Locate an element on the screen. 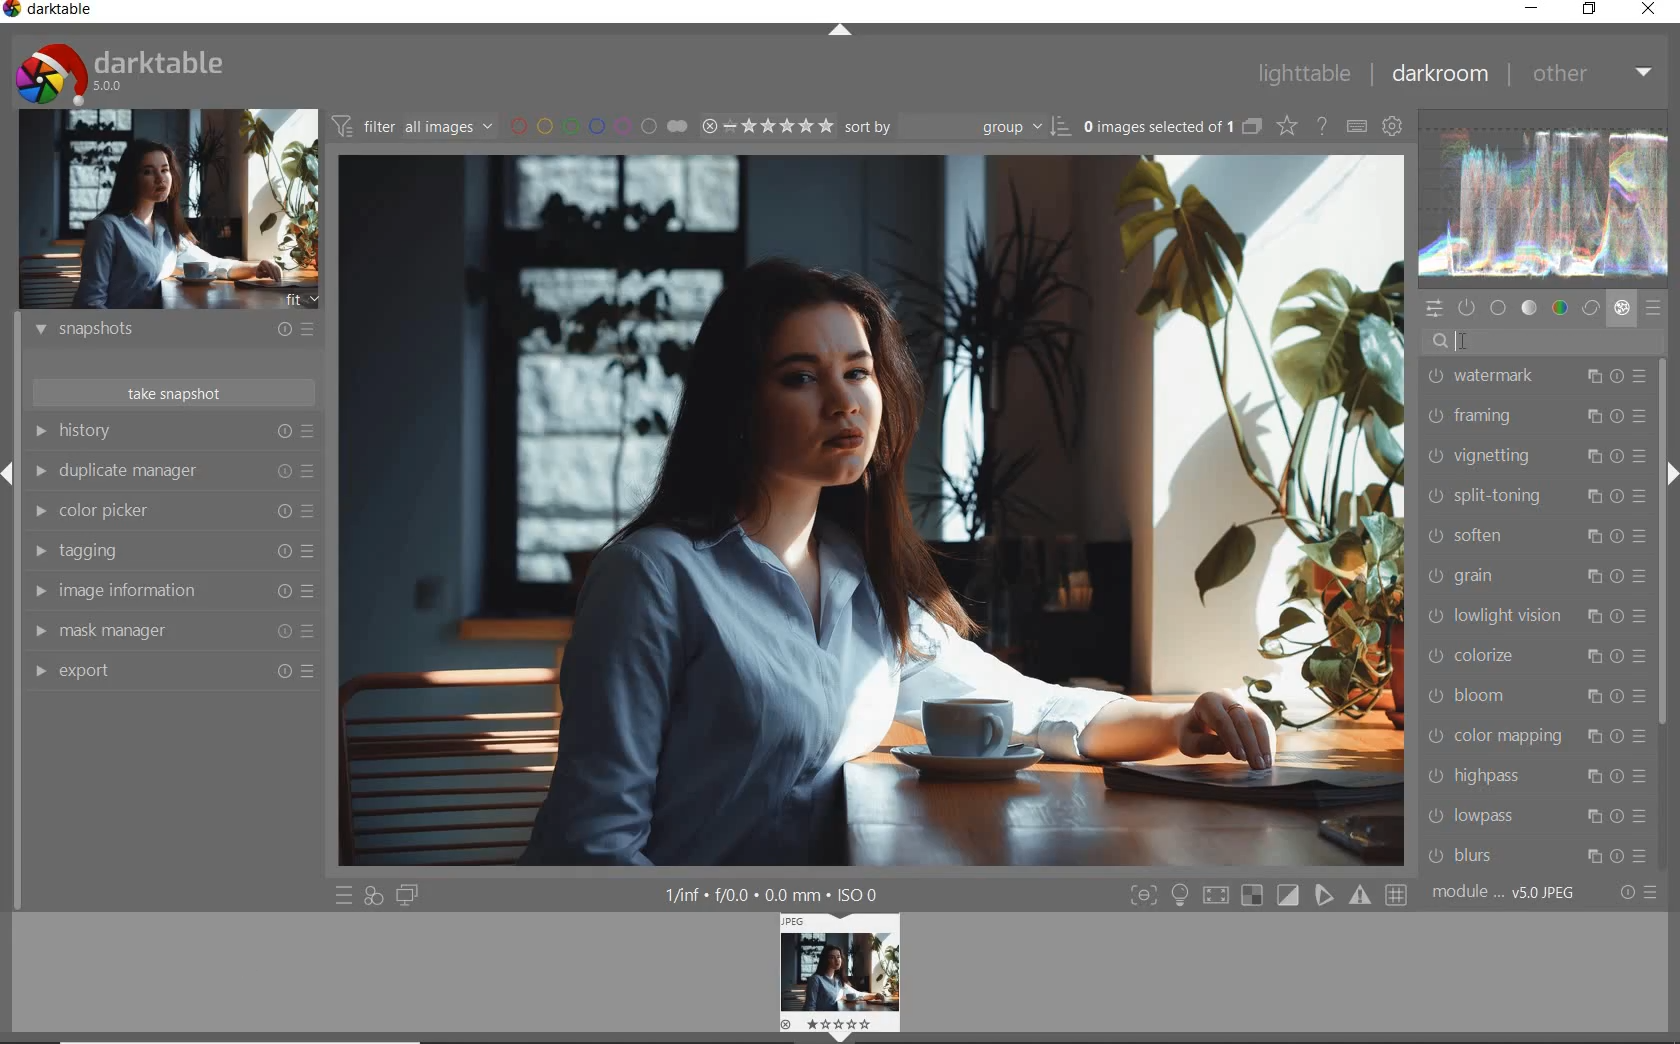 Image resolution: width=1680 pixels, height=1044 pixels. enable online help is located at coordinates (1323, 126).